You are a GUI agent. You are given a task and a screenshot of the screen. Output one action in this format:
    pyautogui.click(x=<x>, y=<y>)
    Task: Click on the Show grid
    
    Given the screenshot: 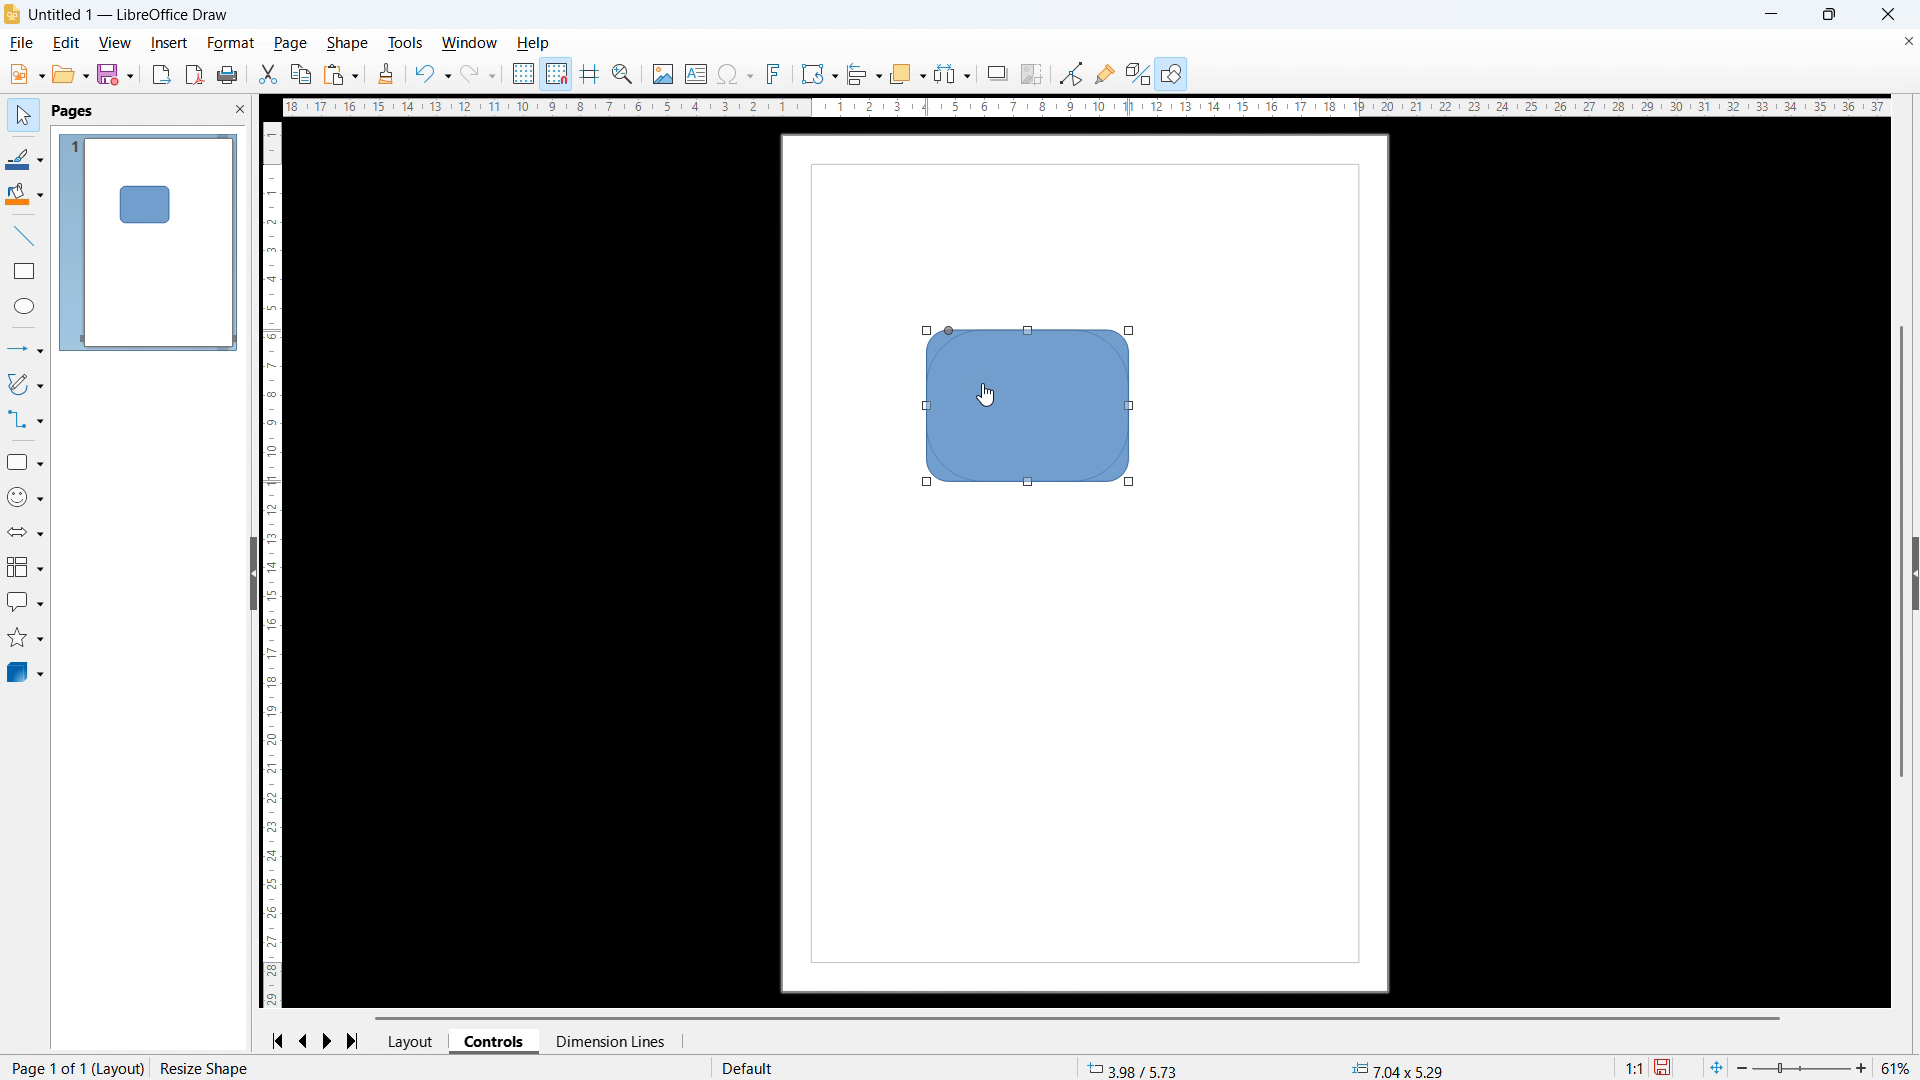 What is the action you would take?
    pyautogui.click(x=524, y=75)
    